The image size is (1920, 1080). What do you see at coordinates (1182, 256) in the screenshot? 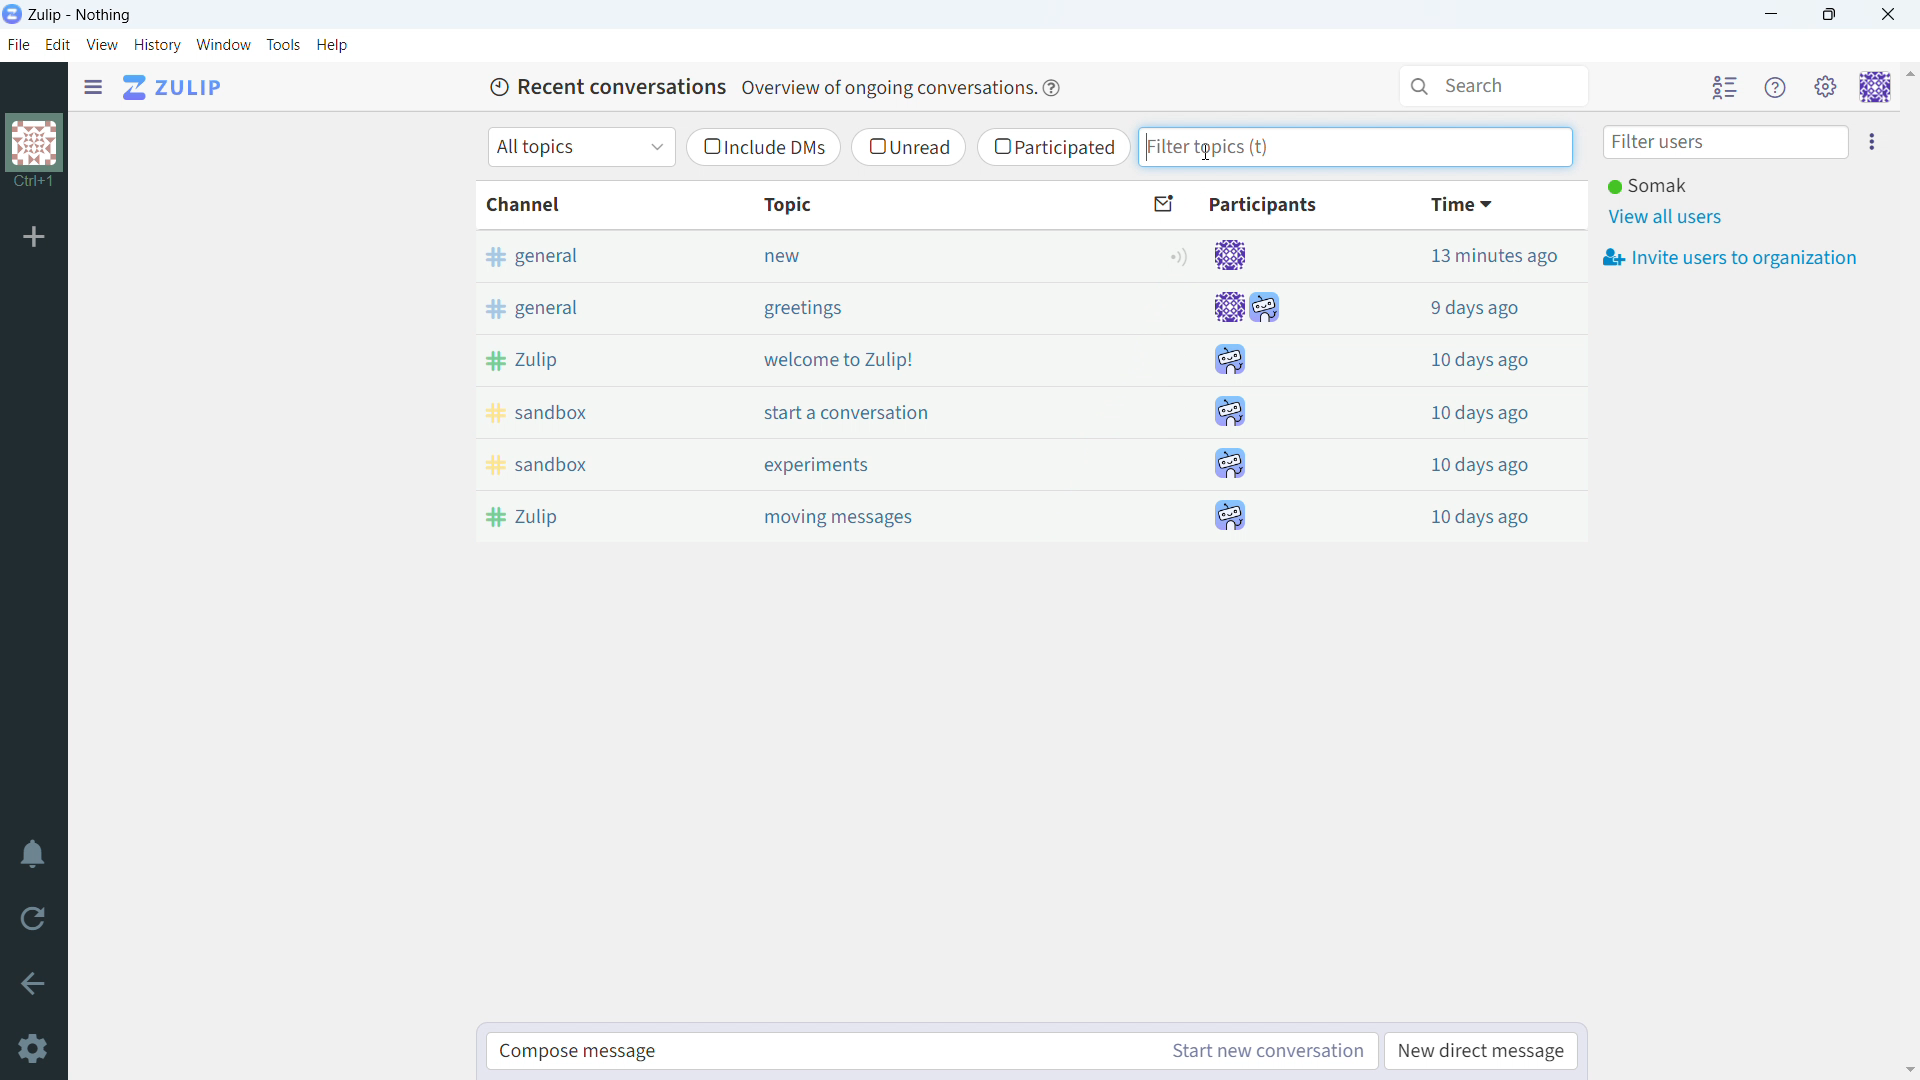
I see `active status` at bounding box center [1182, 256].